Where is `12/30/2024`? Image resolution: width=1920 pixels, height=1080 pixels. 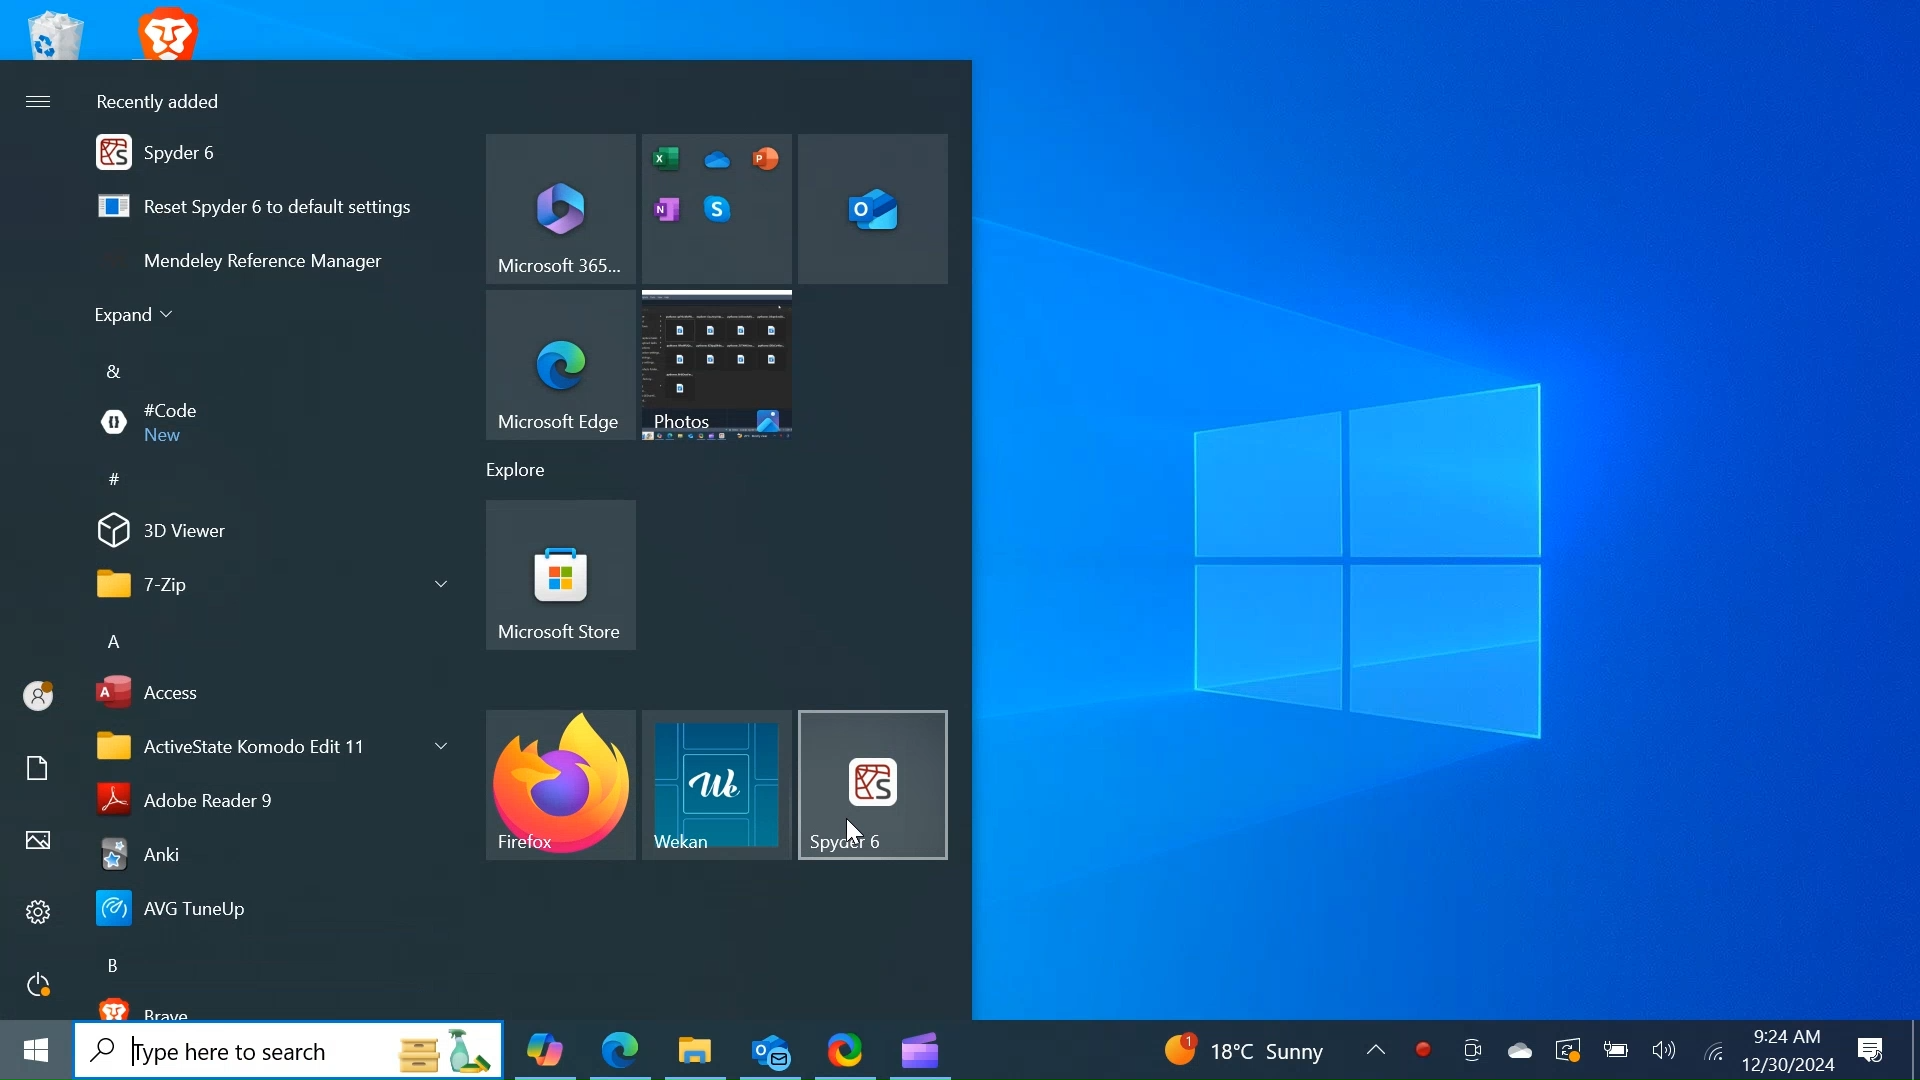 12/30/2024 is located at coordinates (1786, 1064).